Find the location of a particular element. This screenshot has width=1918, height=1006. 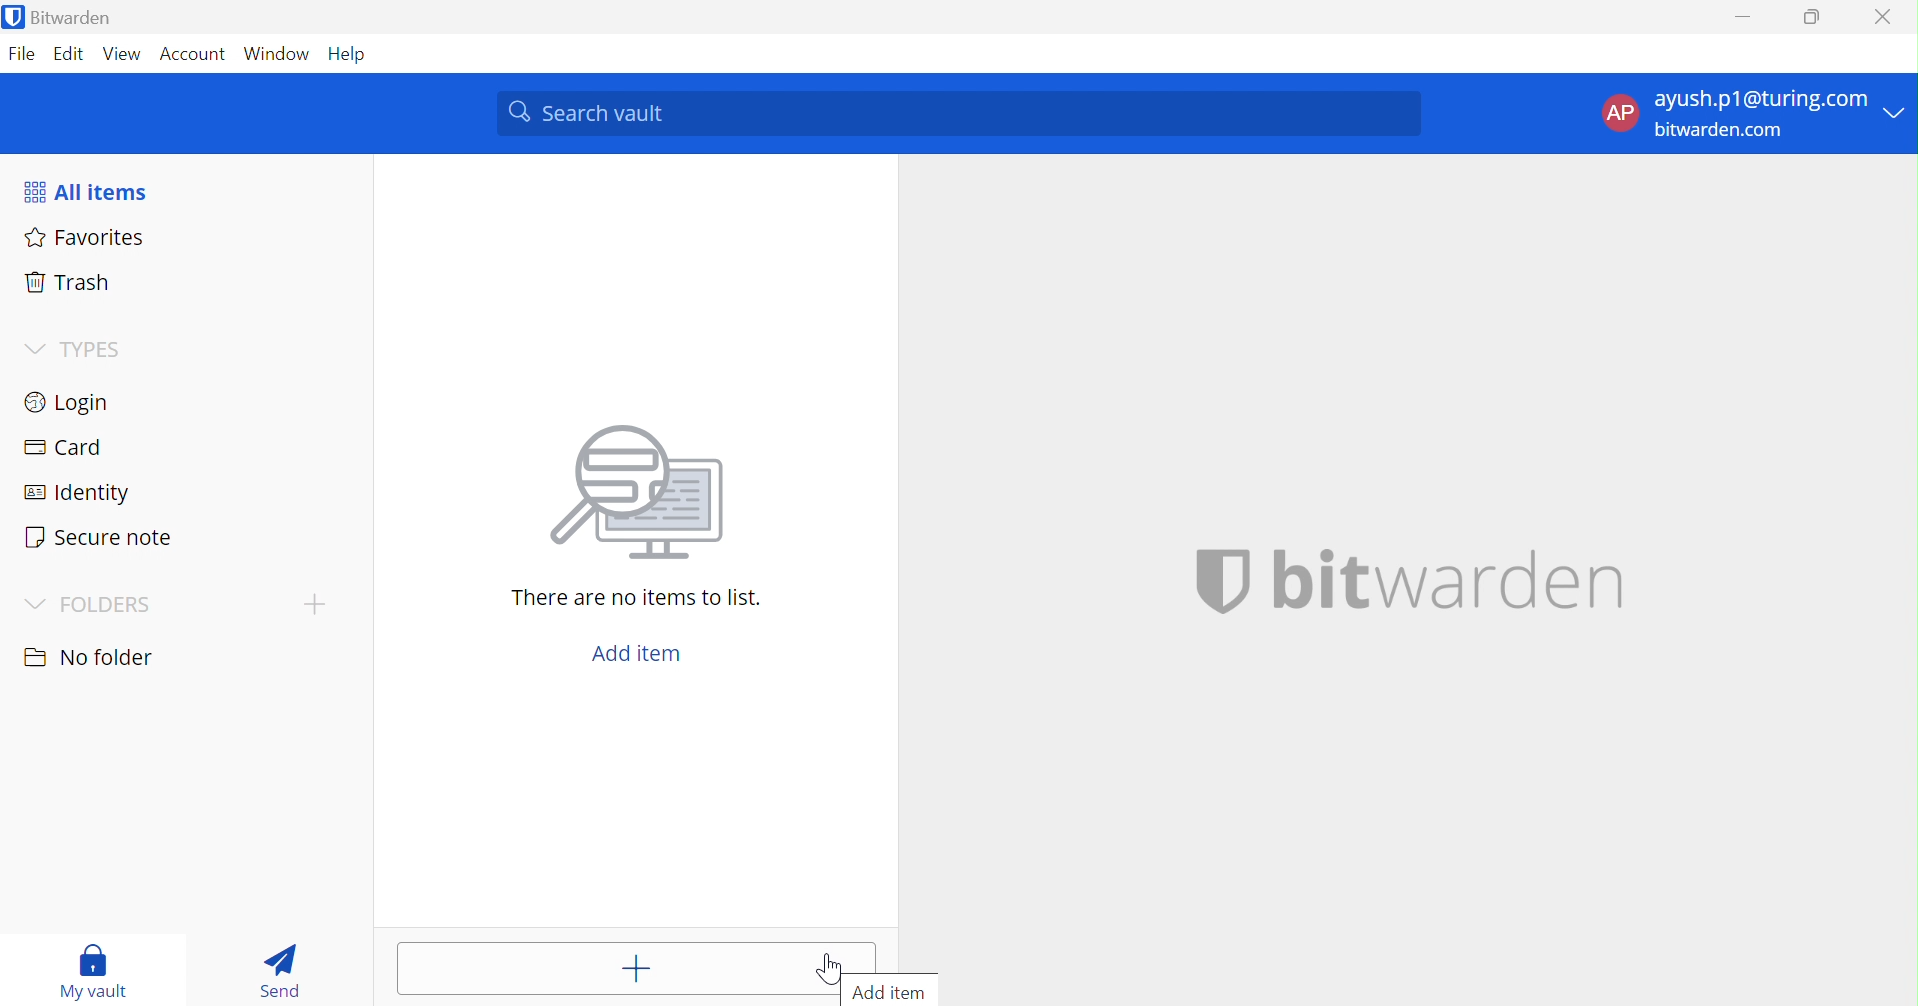

Edit is located at coordinates (71, 55).